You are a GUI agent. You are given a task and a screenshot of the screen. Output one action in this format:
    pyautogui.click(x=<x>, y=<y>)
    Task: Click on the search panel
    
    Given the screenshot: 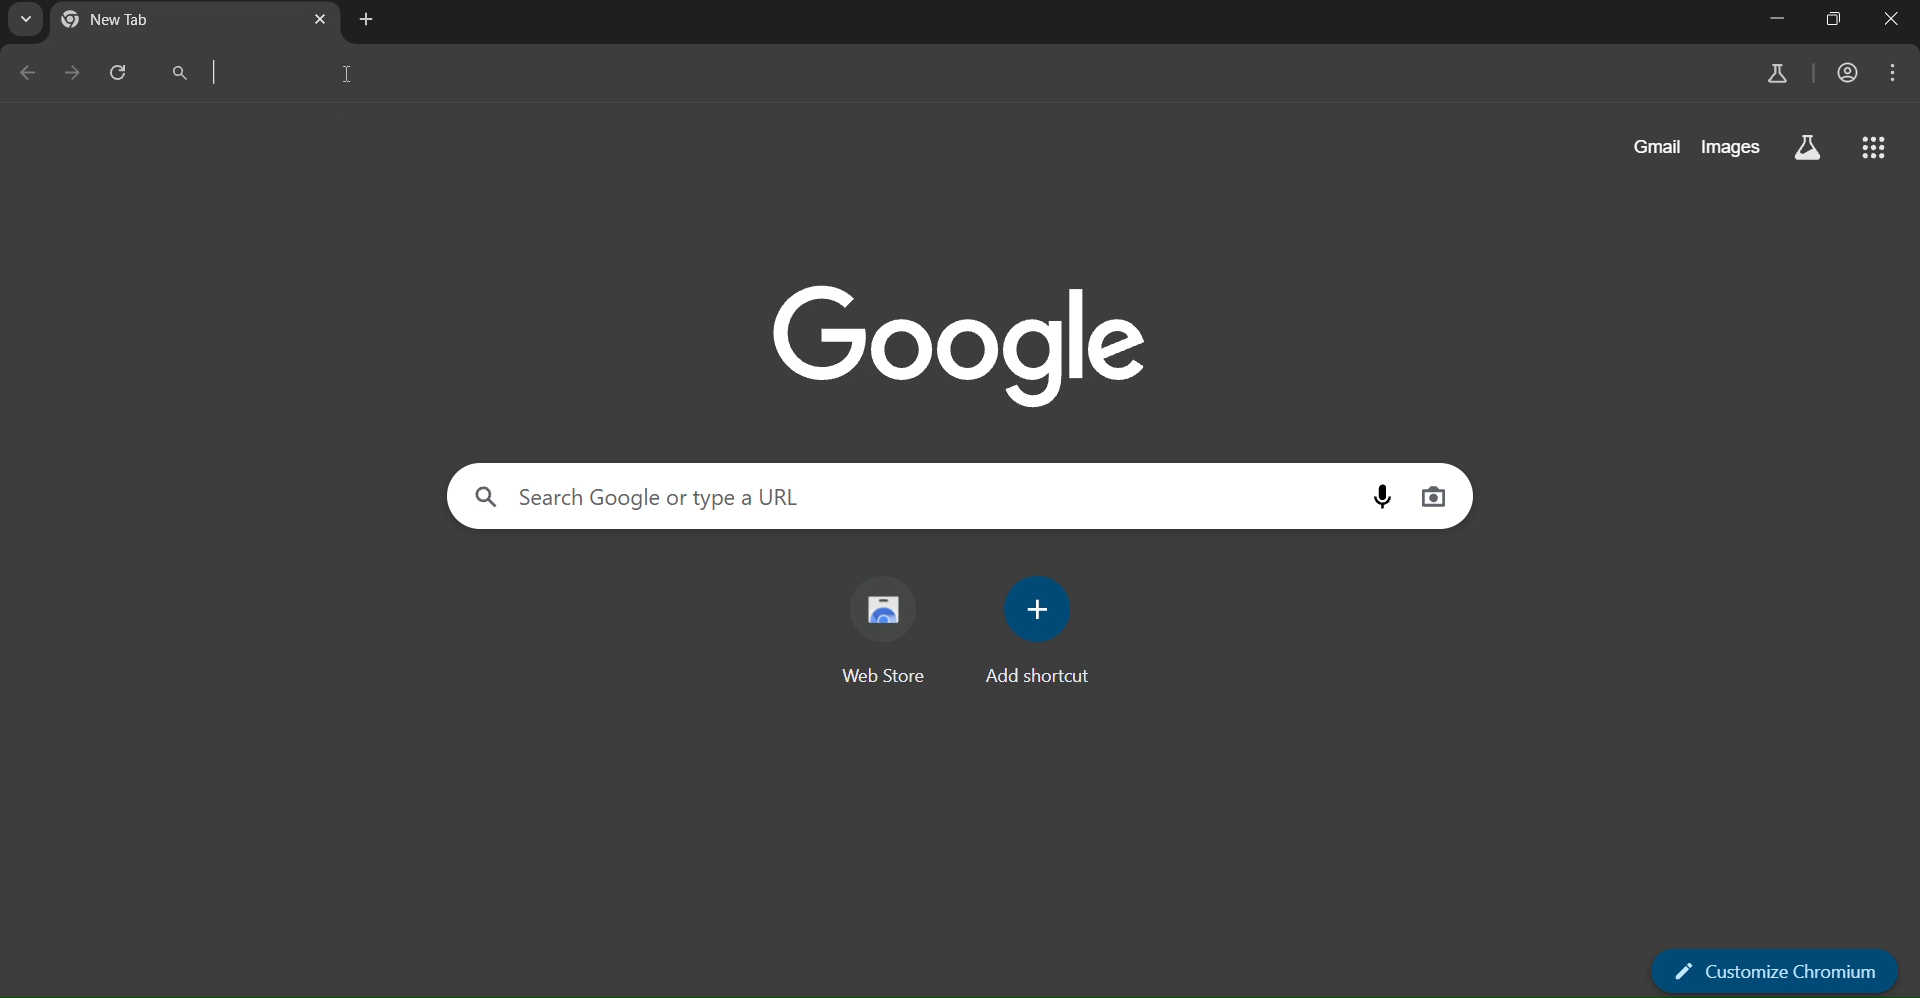 What is the action you would take?
    pyautogui.click(x=647, y=495)
    